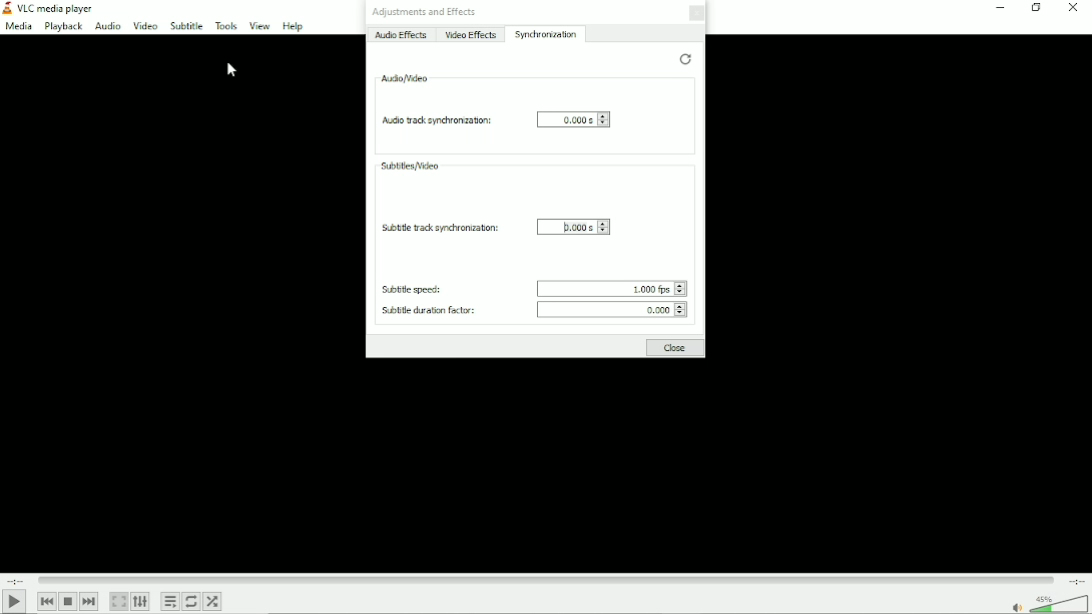 The height and width of the screenshot is (614, 1092). I want to click on 0.000, so click(614, 311).